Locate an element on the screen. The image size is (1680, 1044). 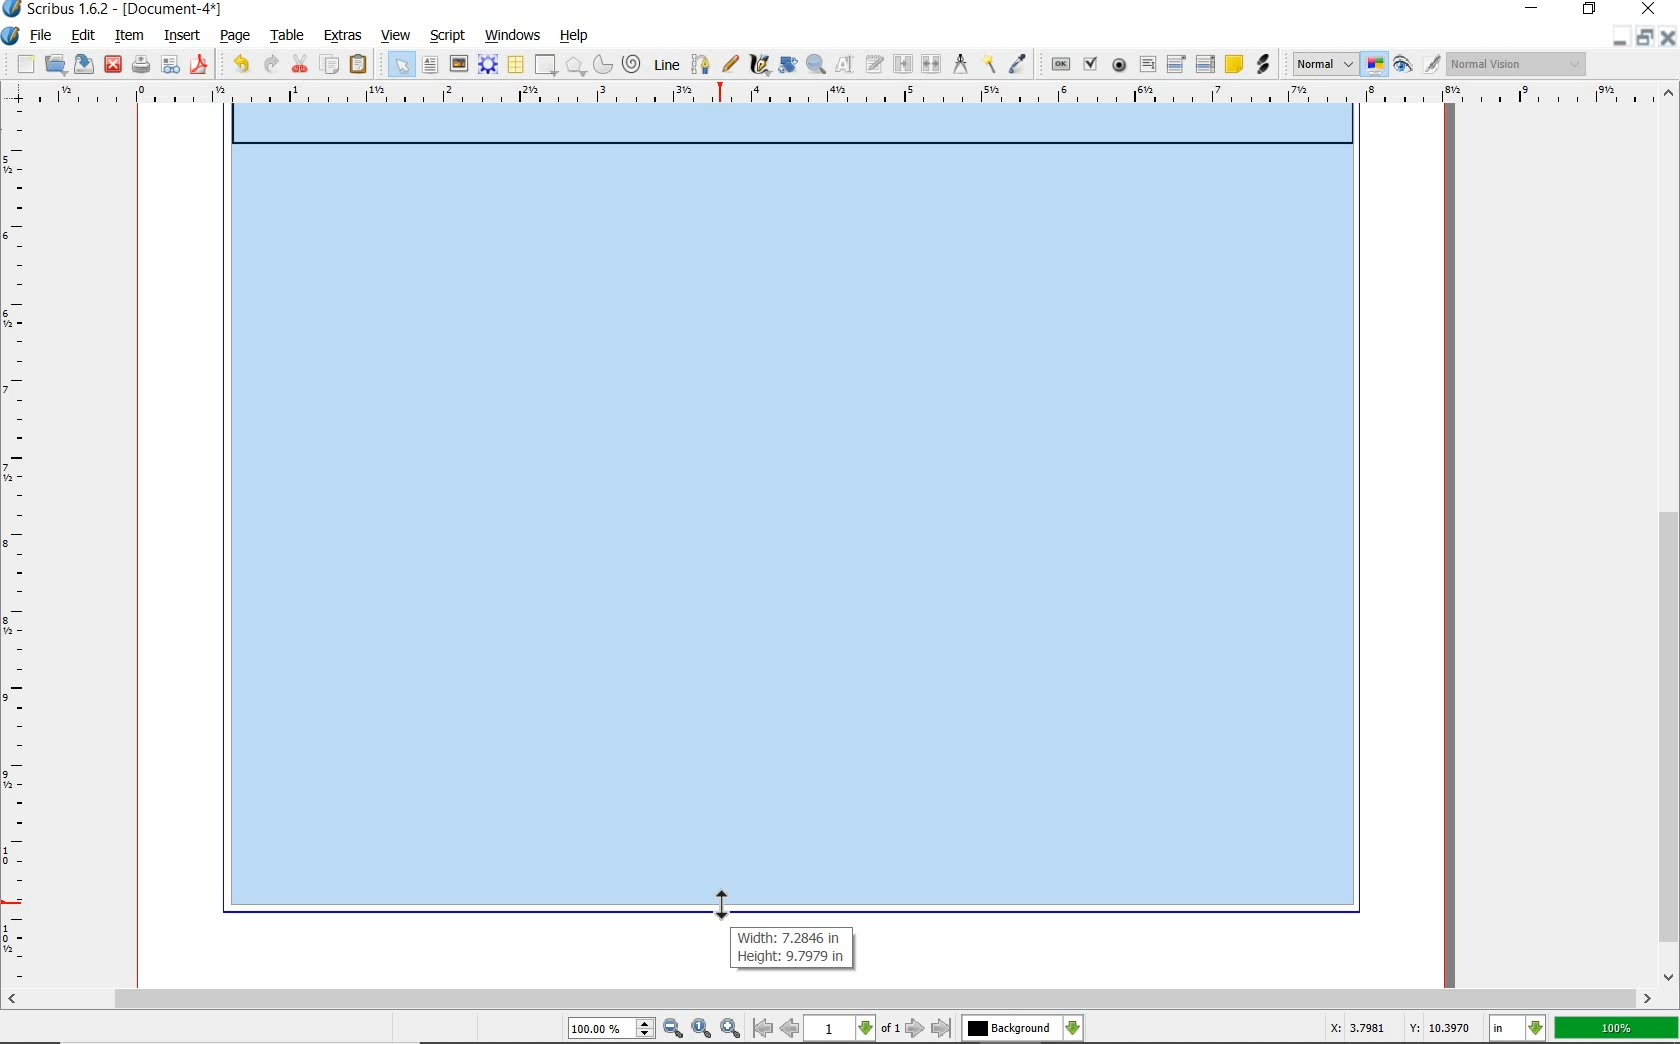
close is located at coordinates (1648, 10).